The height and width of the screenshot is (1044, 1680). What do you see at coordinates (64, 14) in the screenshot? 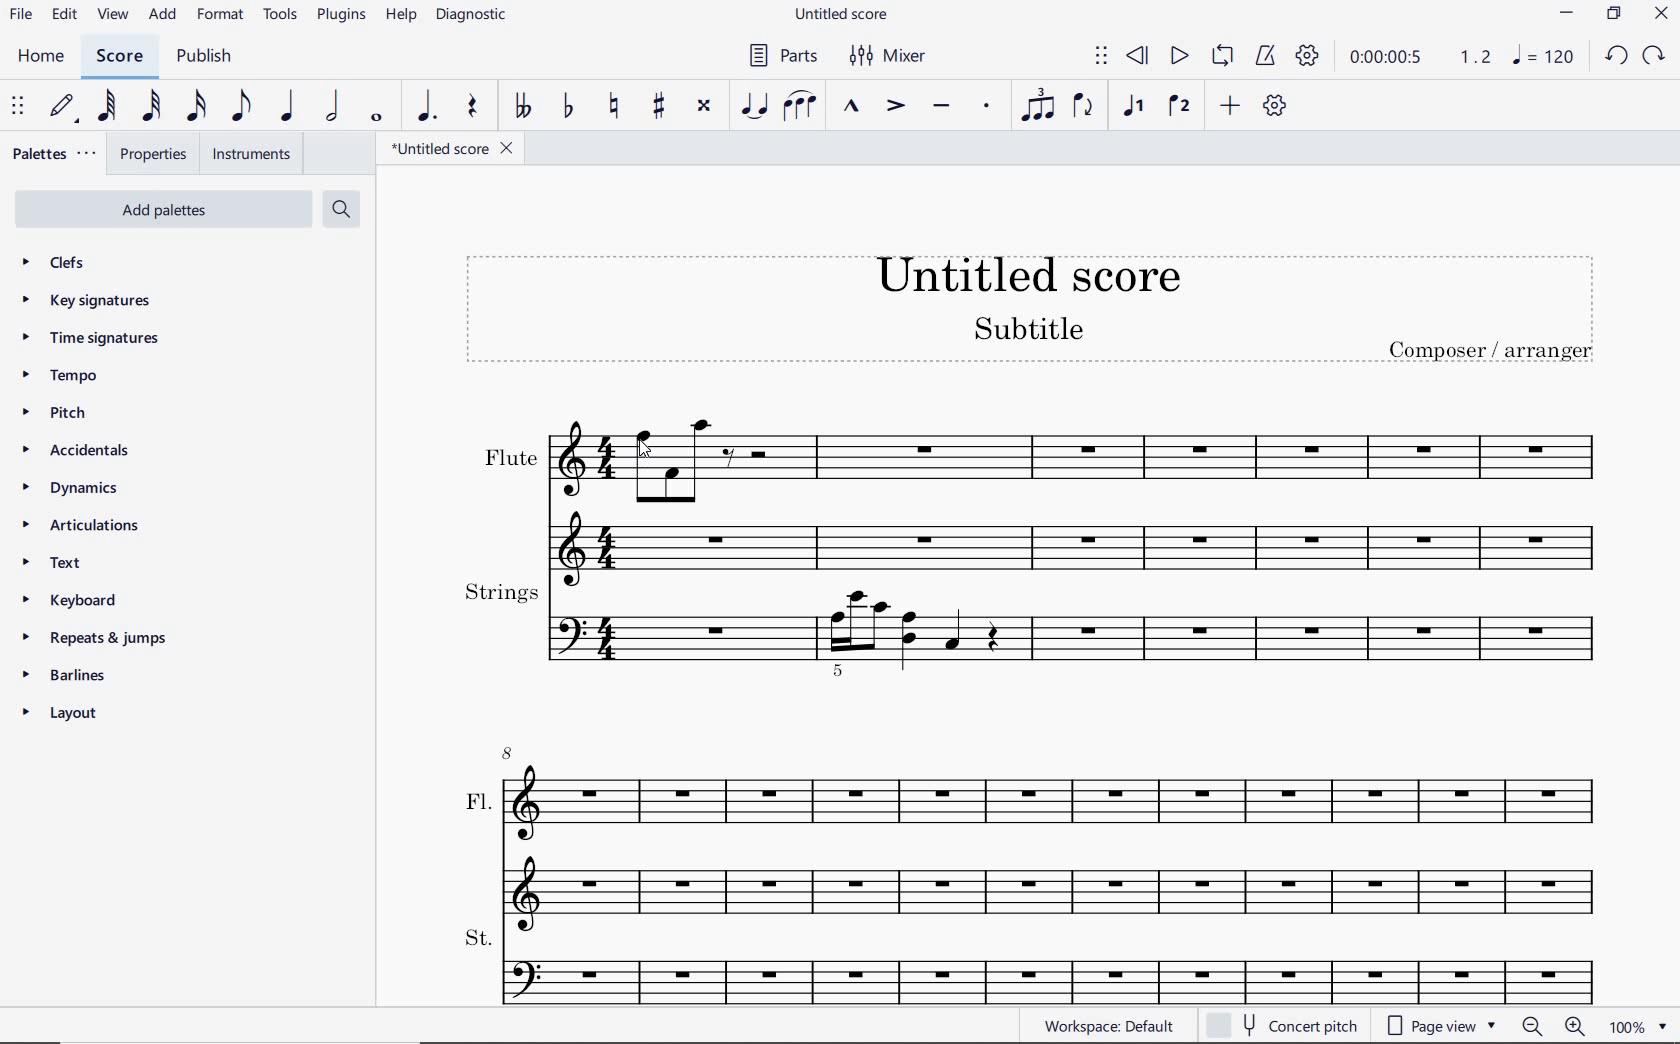
I see `edit` at bounding box center [64, 14].